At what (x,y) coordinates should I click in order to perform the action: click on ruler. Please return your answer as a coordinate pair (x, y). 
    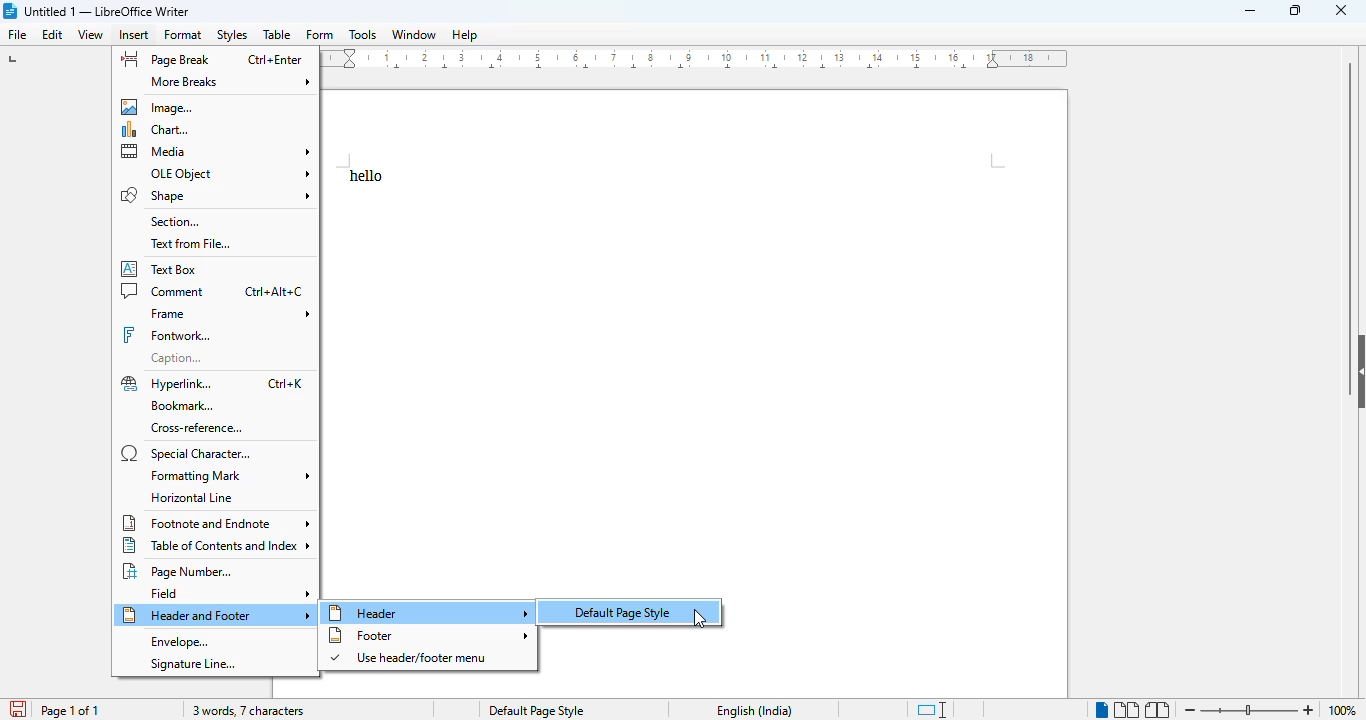
    Looking at the image, I should click on (696, 58).